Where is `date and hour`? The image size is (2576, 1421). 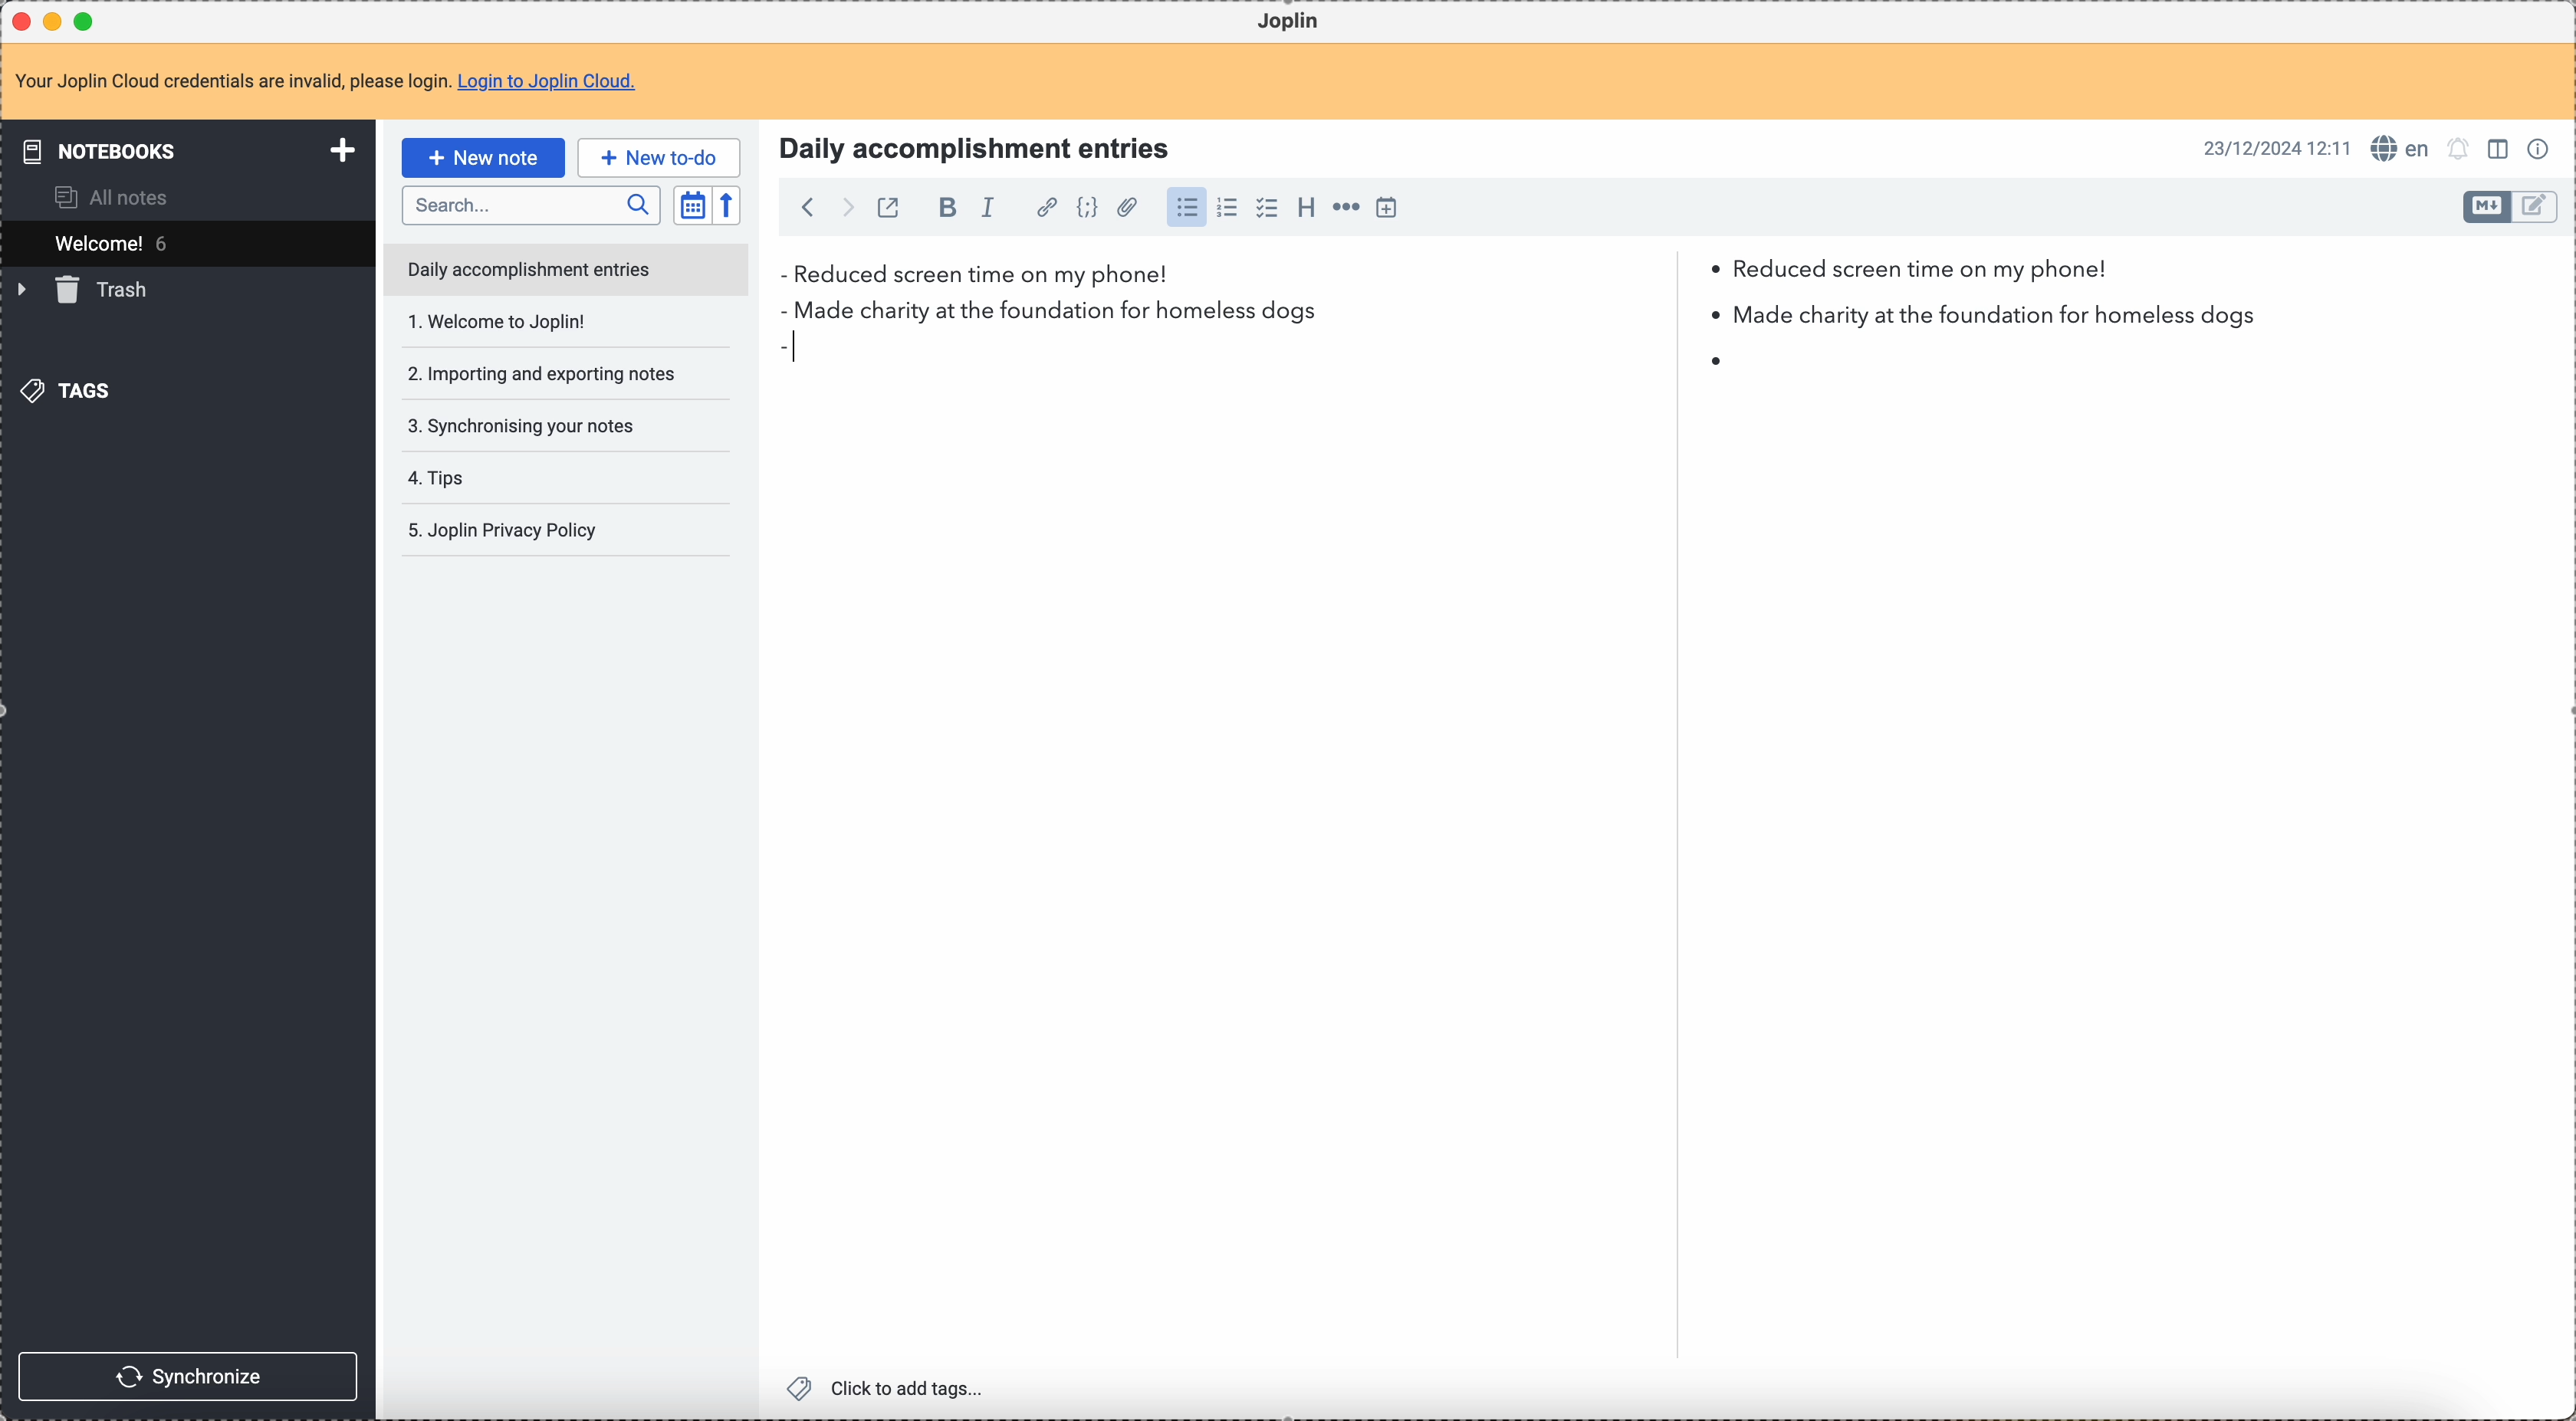 date and hour is located at coordinates (2274, 148).